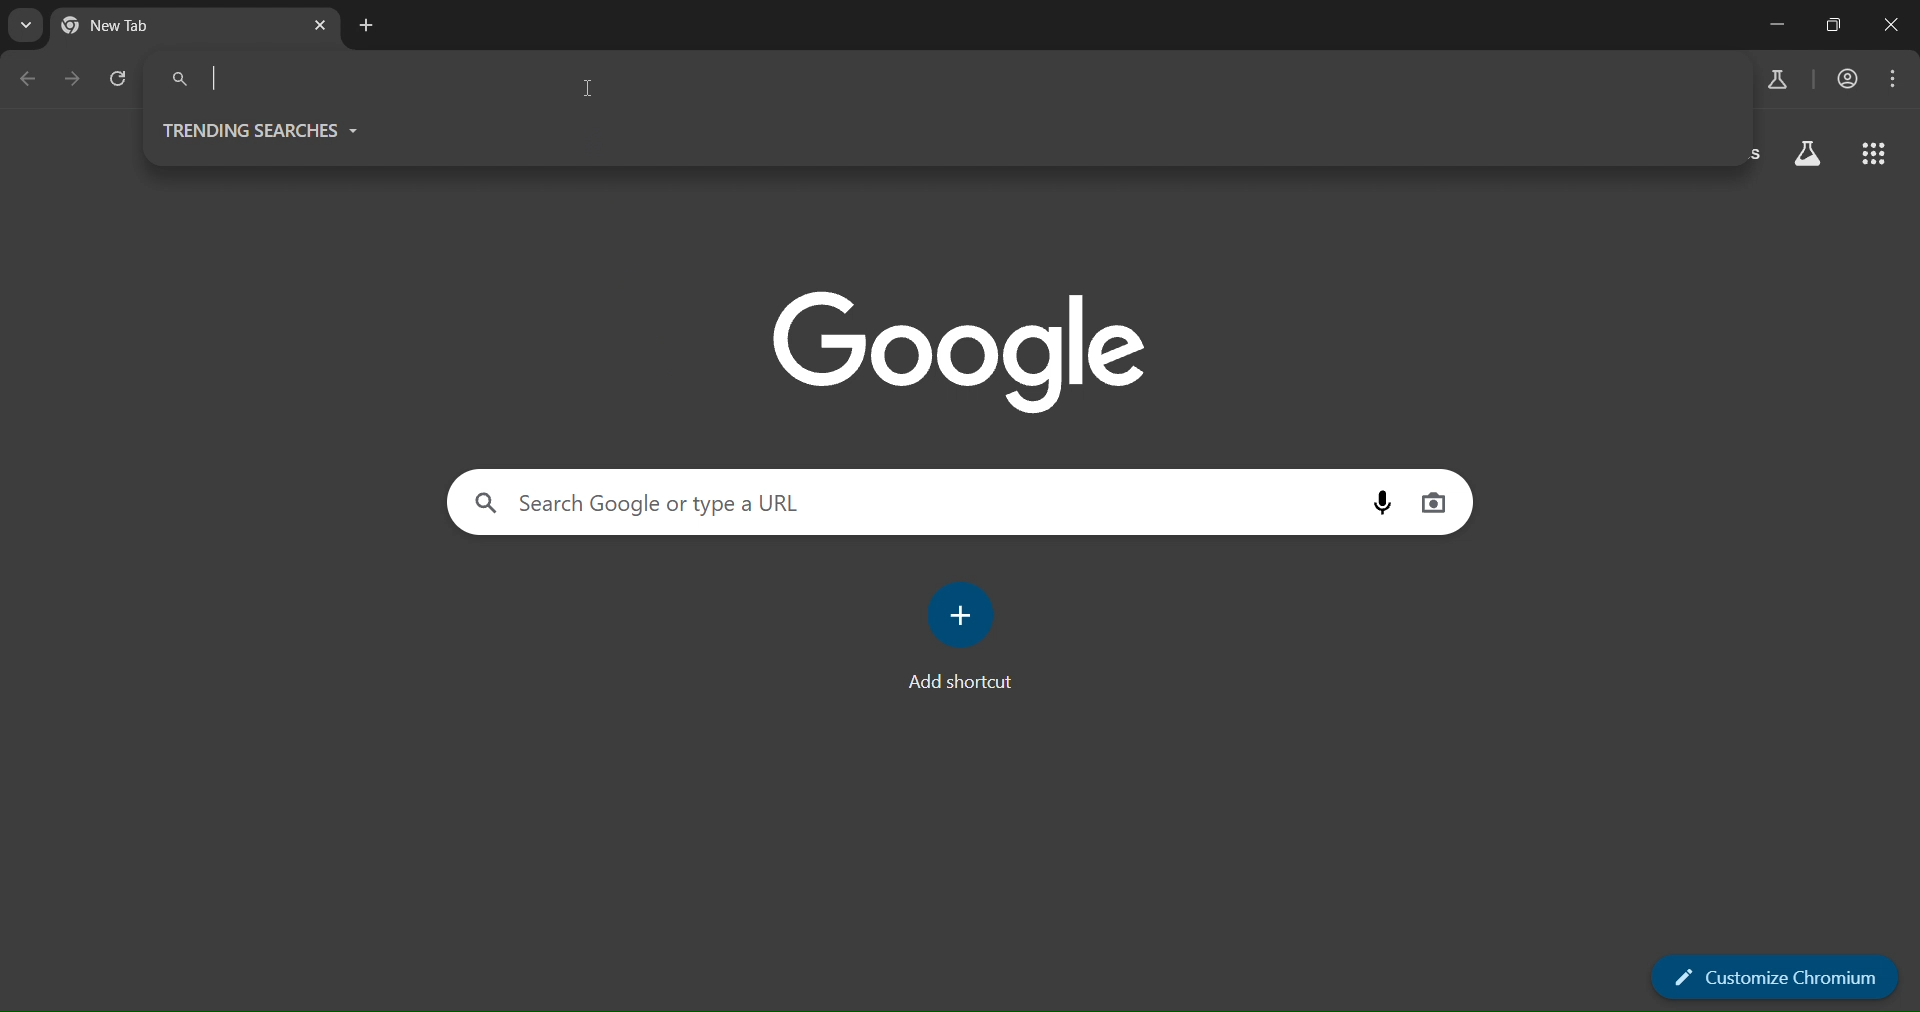 This screenshot has height=1012, width=1920. Describe the element at coordinates (1386, 503) in the screenshot. I see `voice search` at that location.